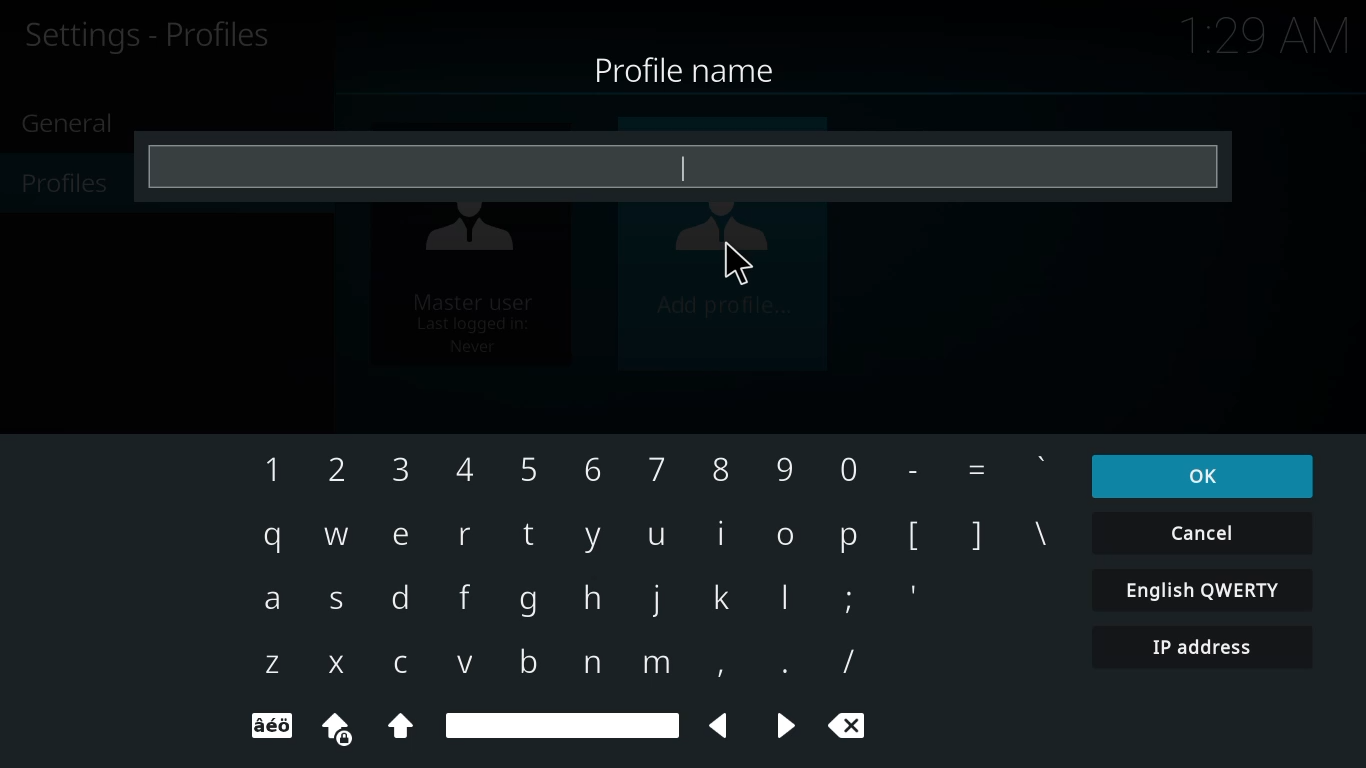  Describe the element at coordinates (463, 599) in the screenshot. I see `f` at that location.